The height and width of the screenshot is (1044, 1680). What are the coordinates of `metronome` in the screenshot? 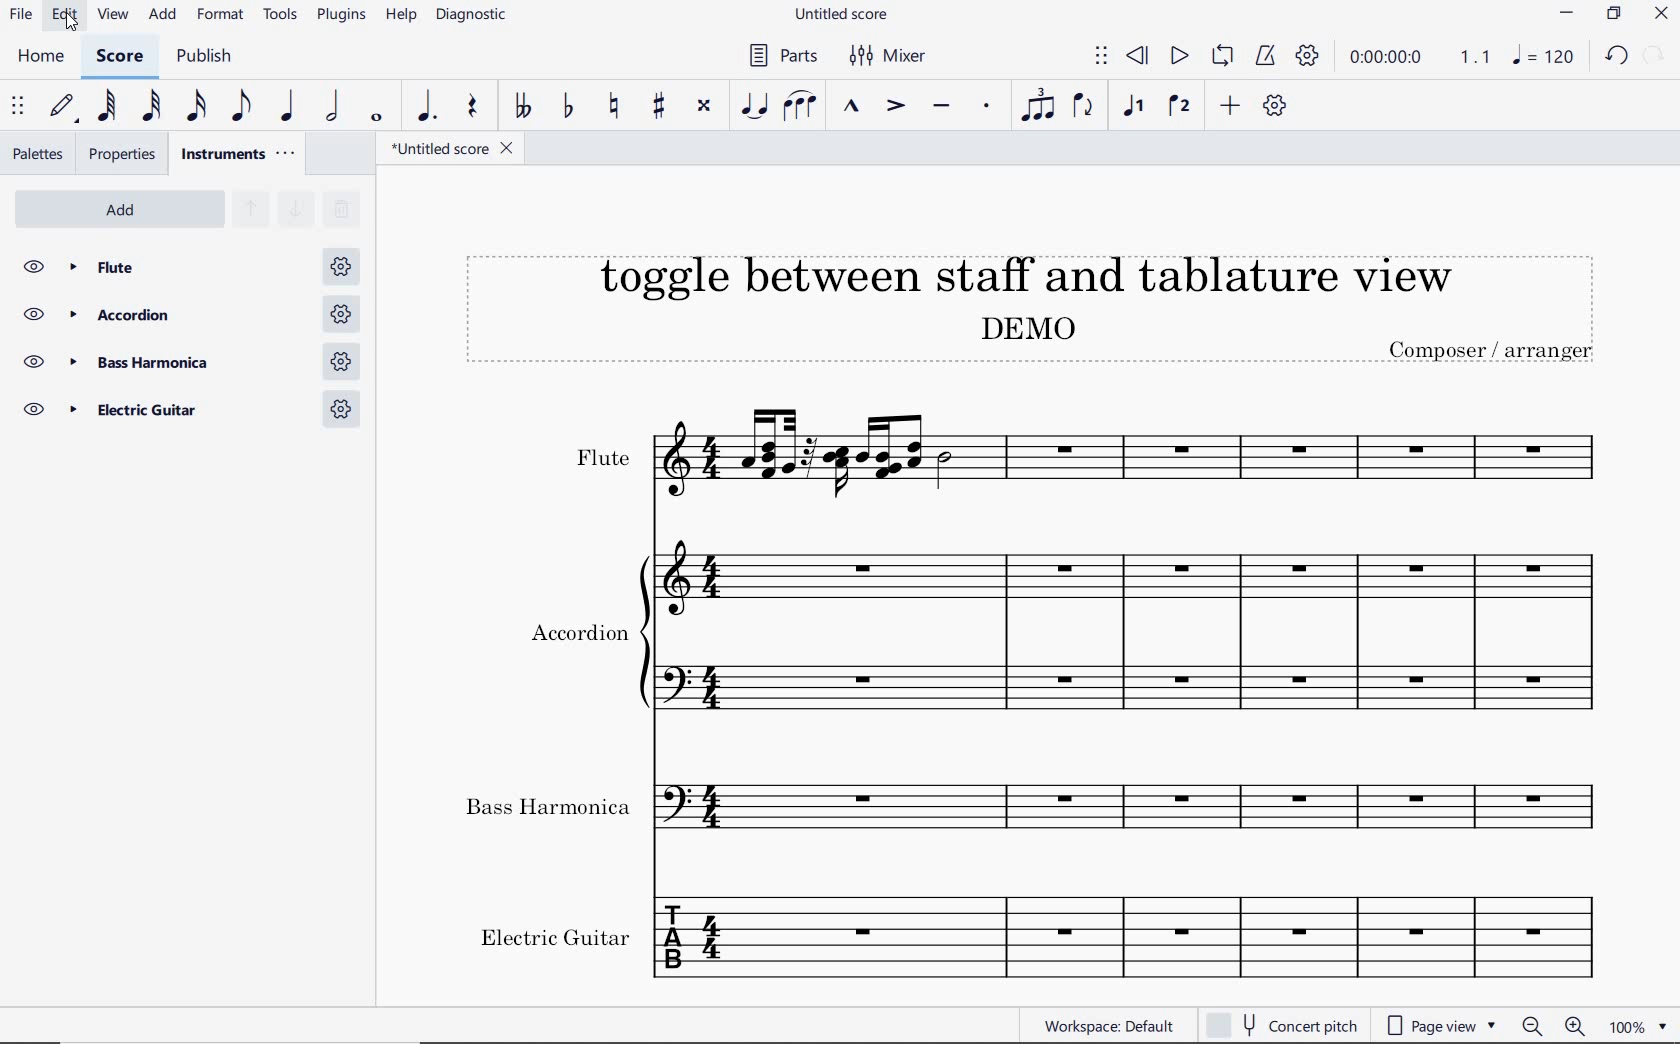 It's located at (1265, 57).